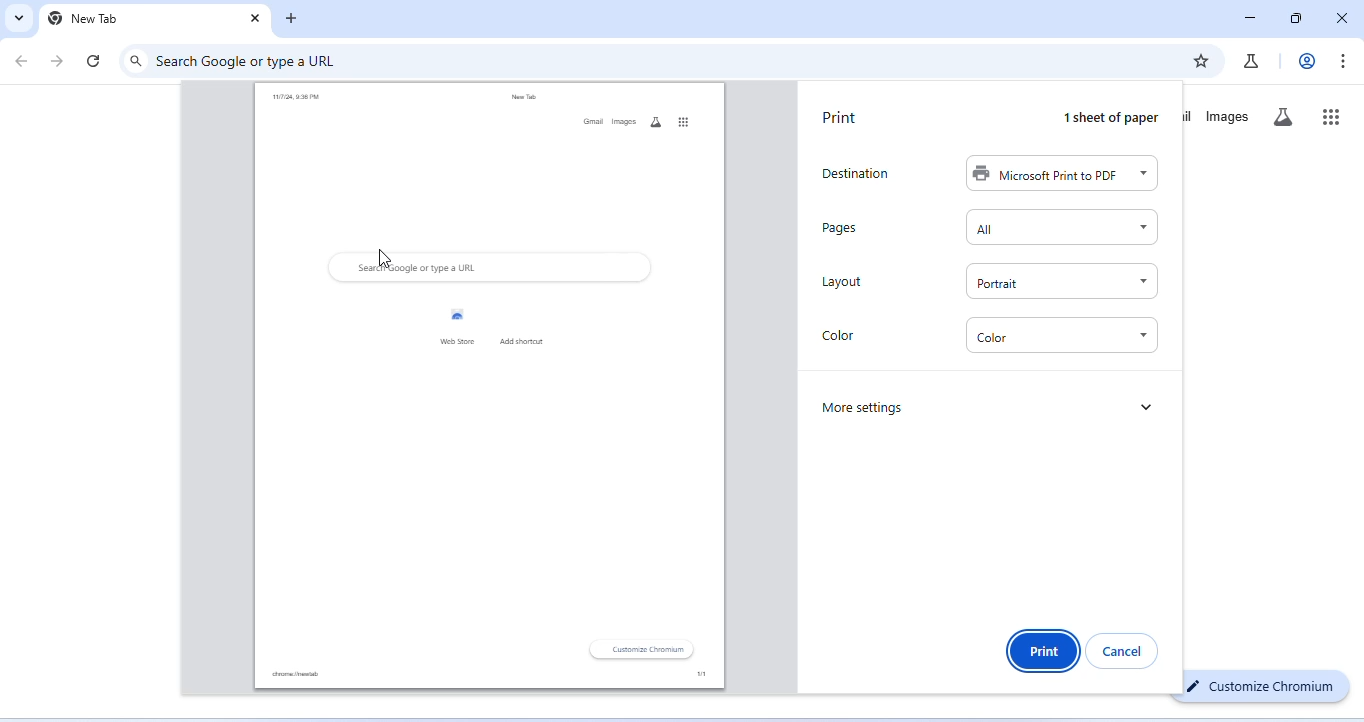 This screenshot has width=1364, height=722. What do you see at coordinates (1062, 336) in the screenshot?
I see `select color` at bounding box center [1062, 336].